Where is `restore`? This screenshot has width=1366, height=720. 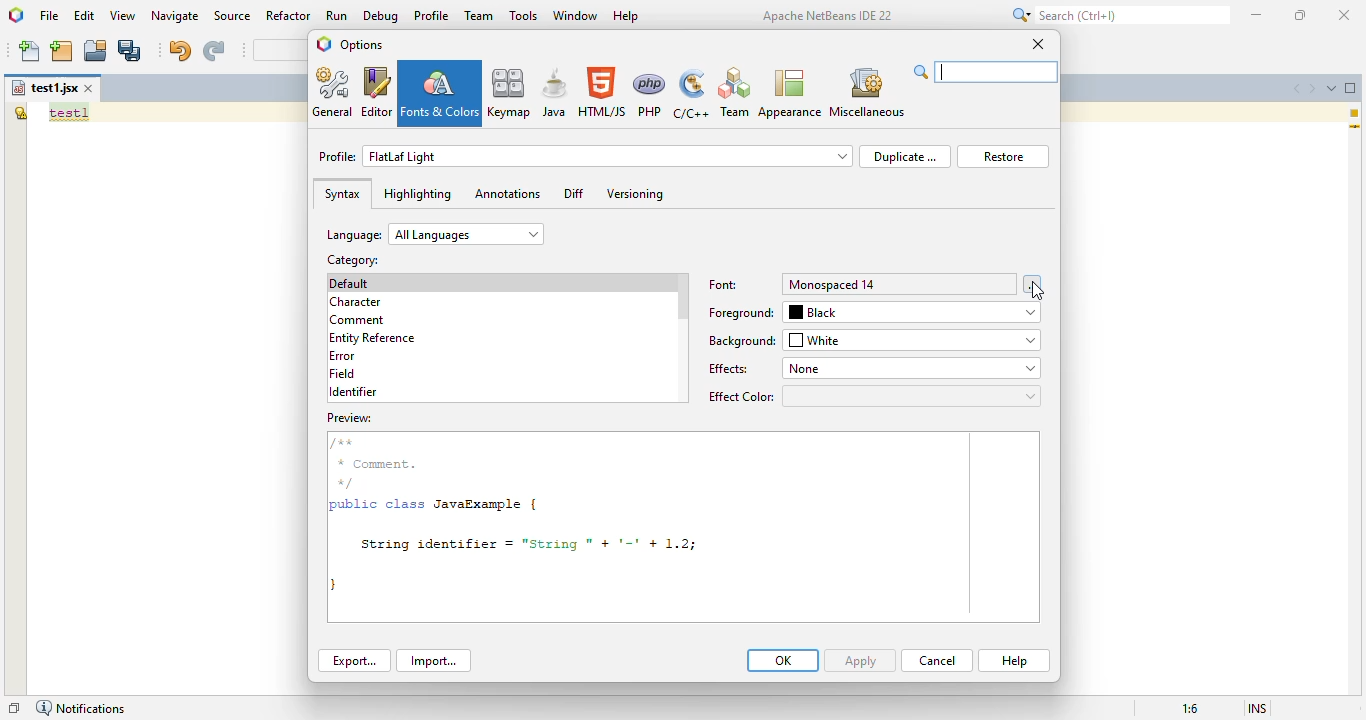 restore is located at coordinates (1003, 156).